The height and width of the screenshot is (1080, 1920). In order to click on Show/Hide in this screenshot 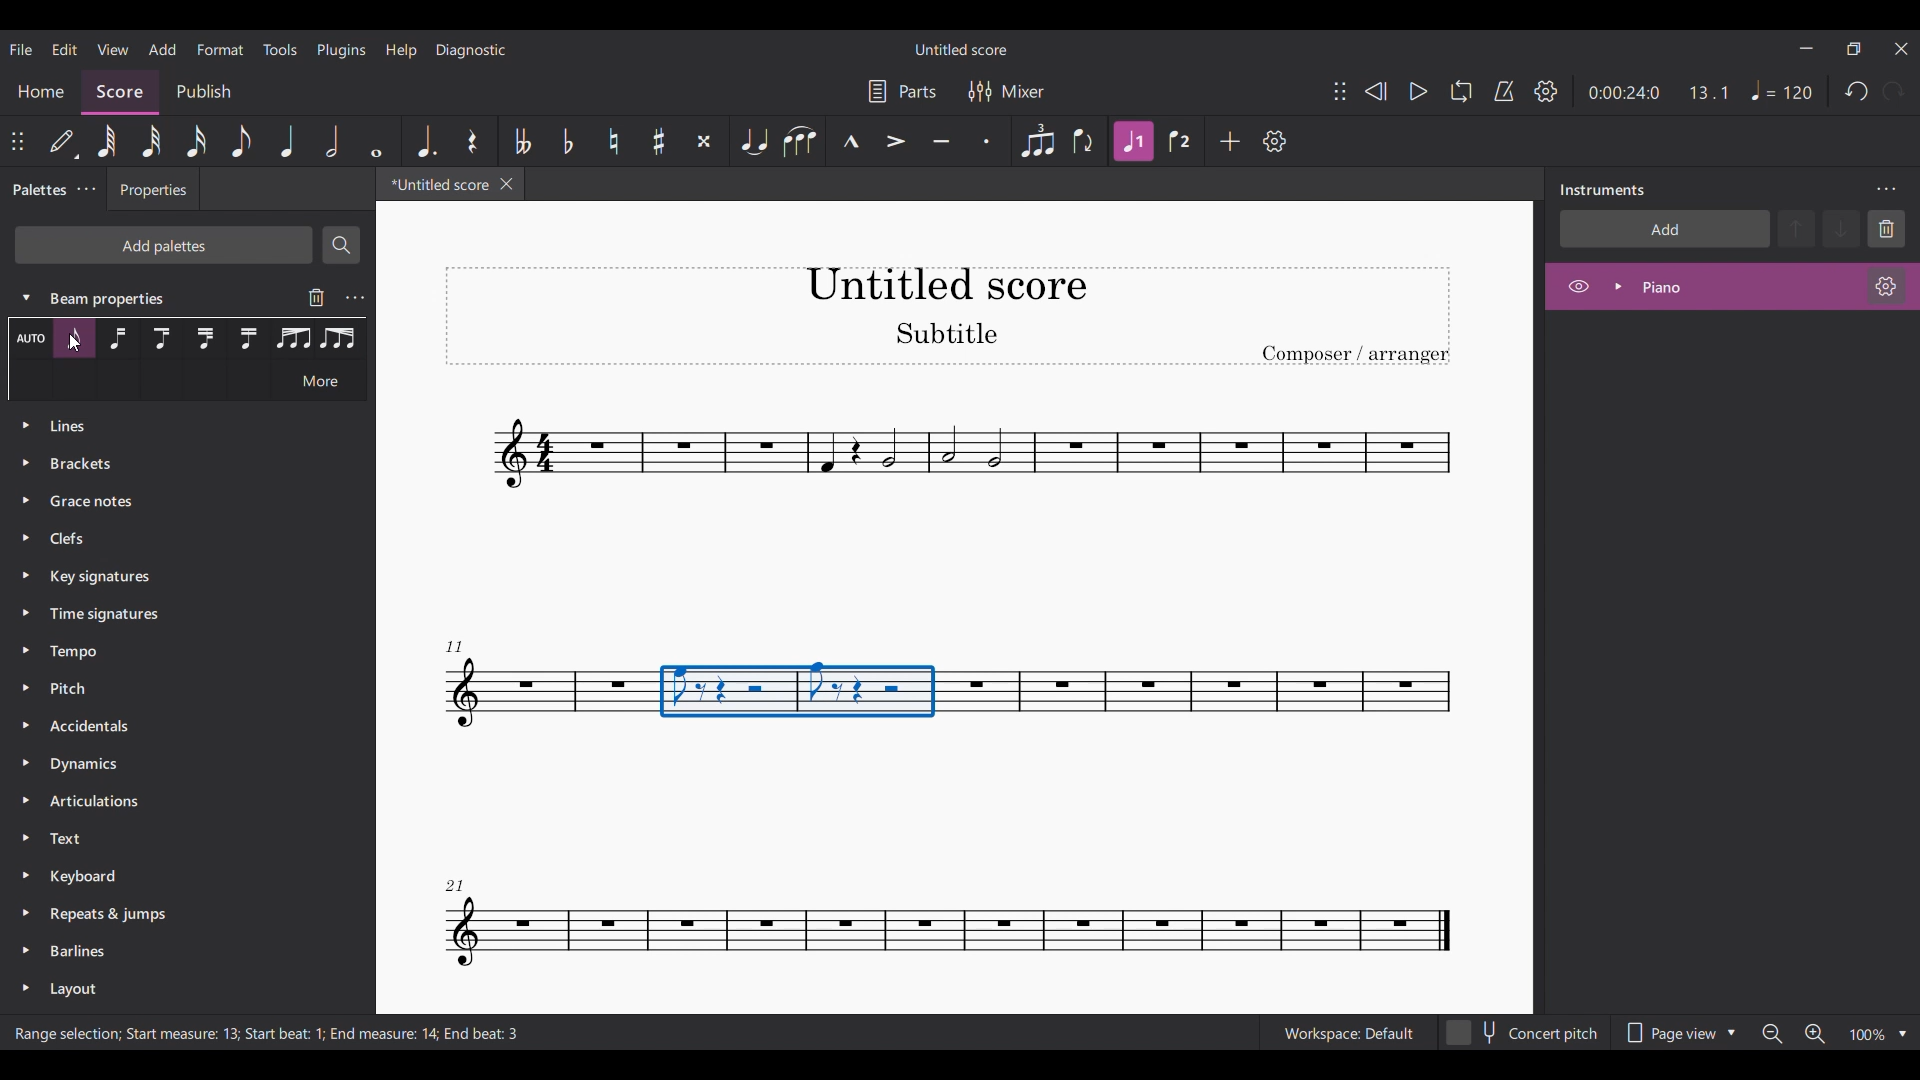, I will do `click(1578, 287)`.